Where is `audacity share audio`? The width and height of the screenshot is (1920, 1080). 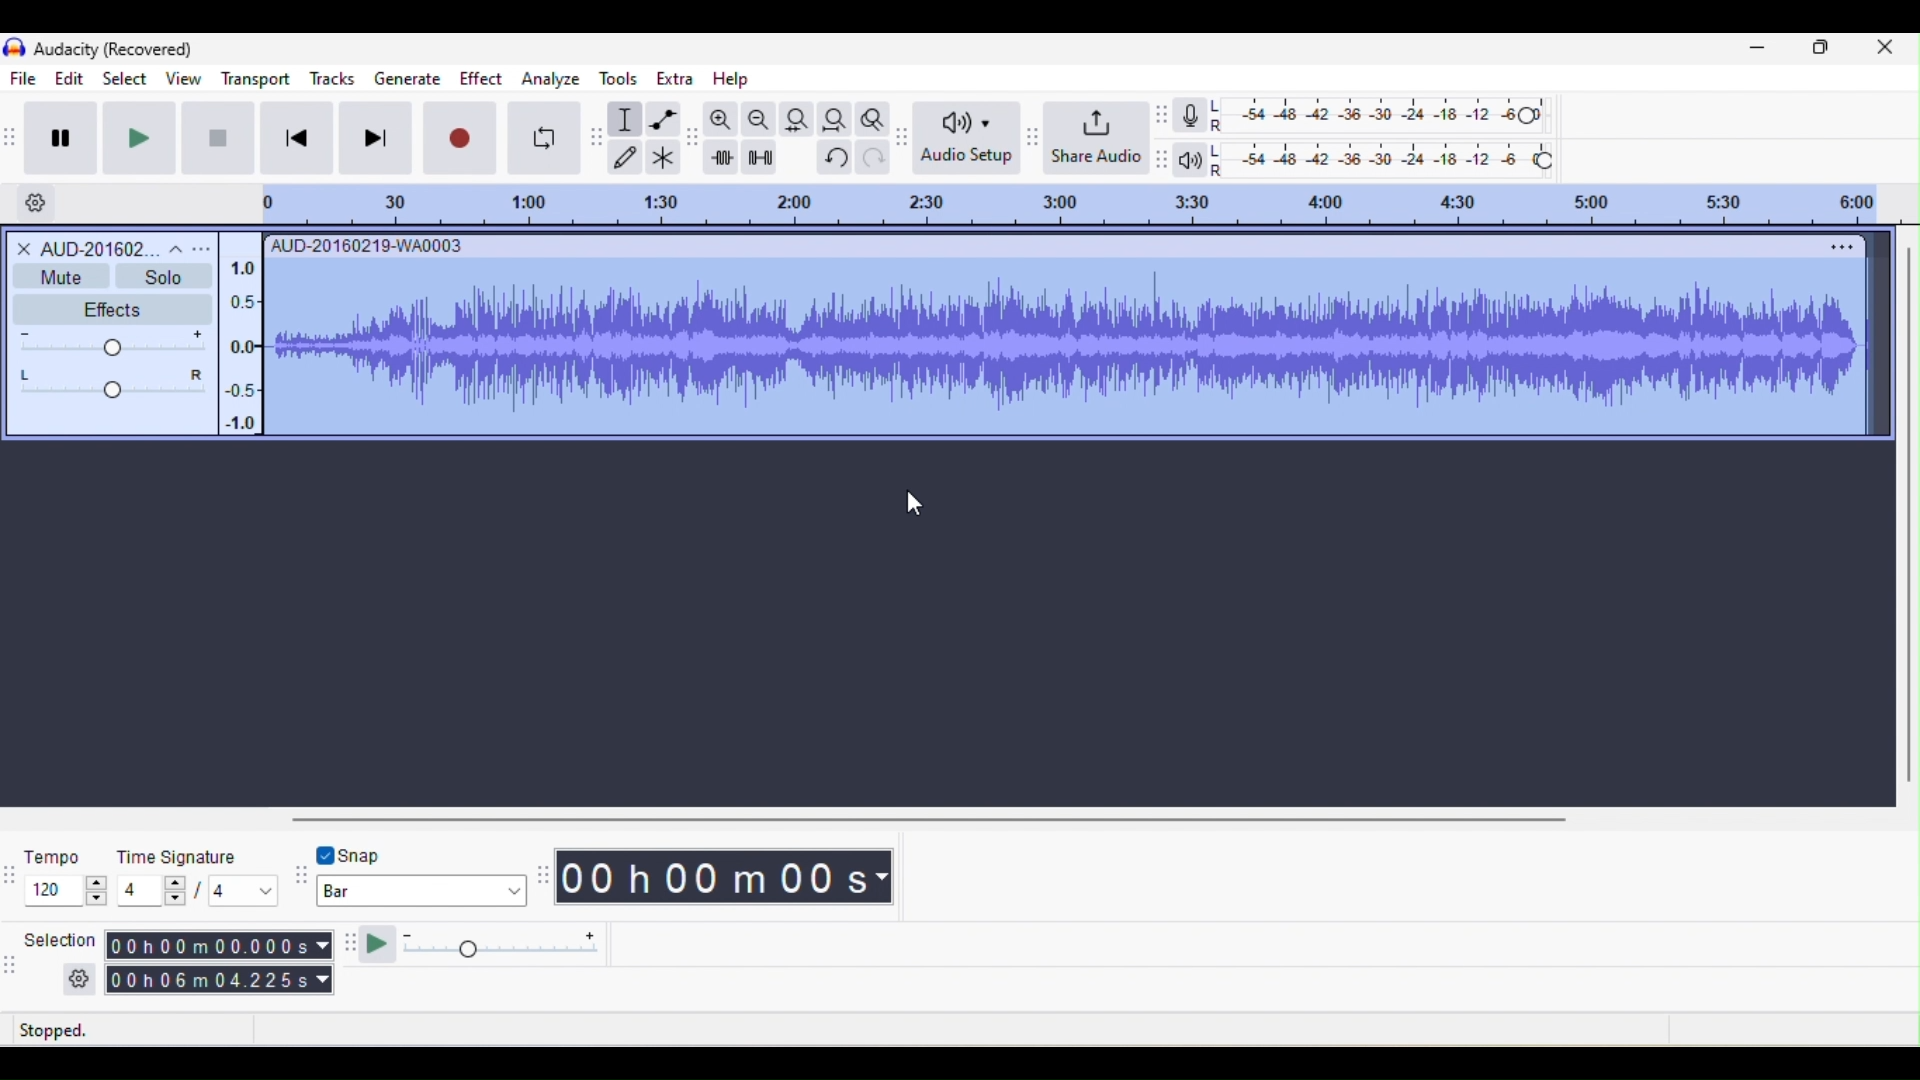
audacity share audio is located at coordinates (1030, 137).